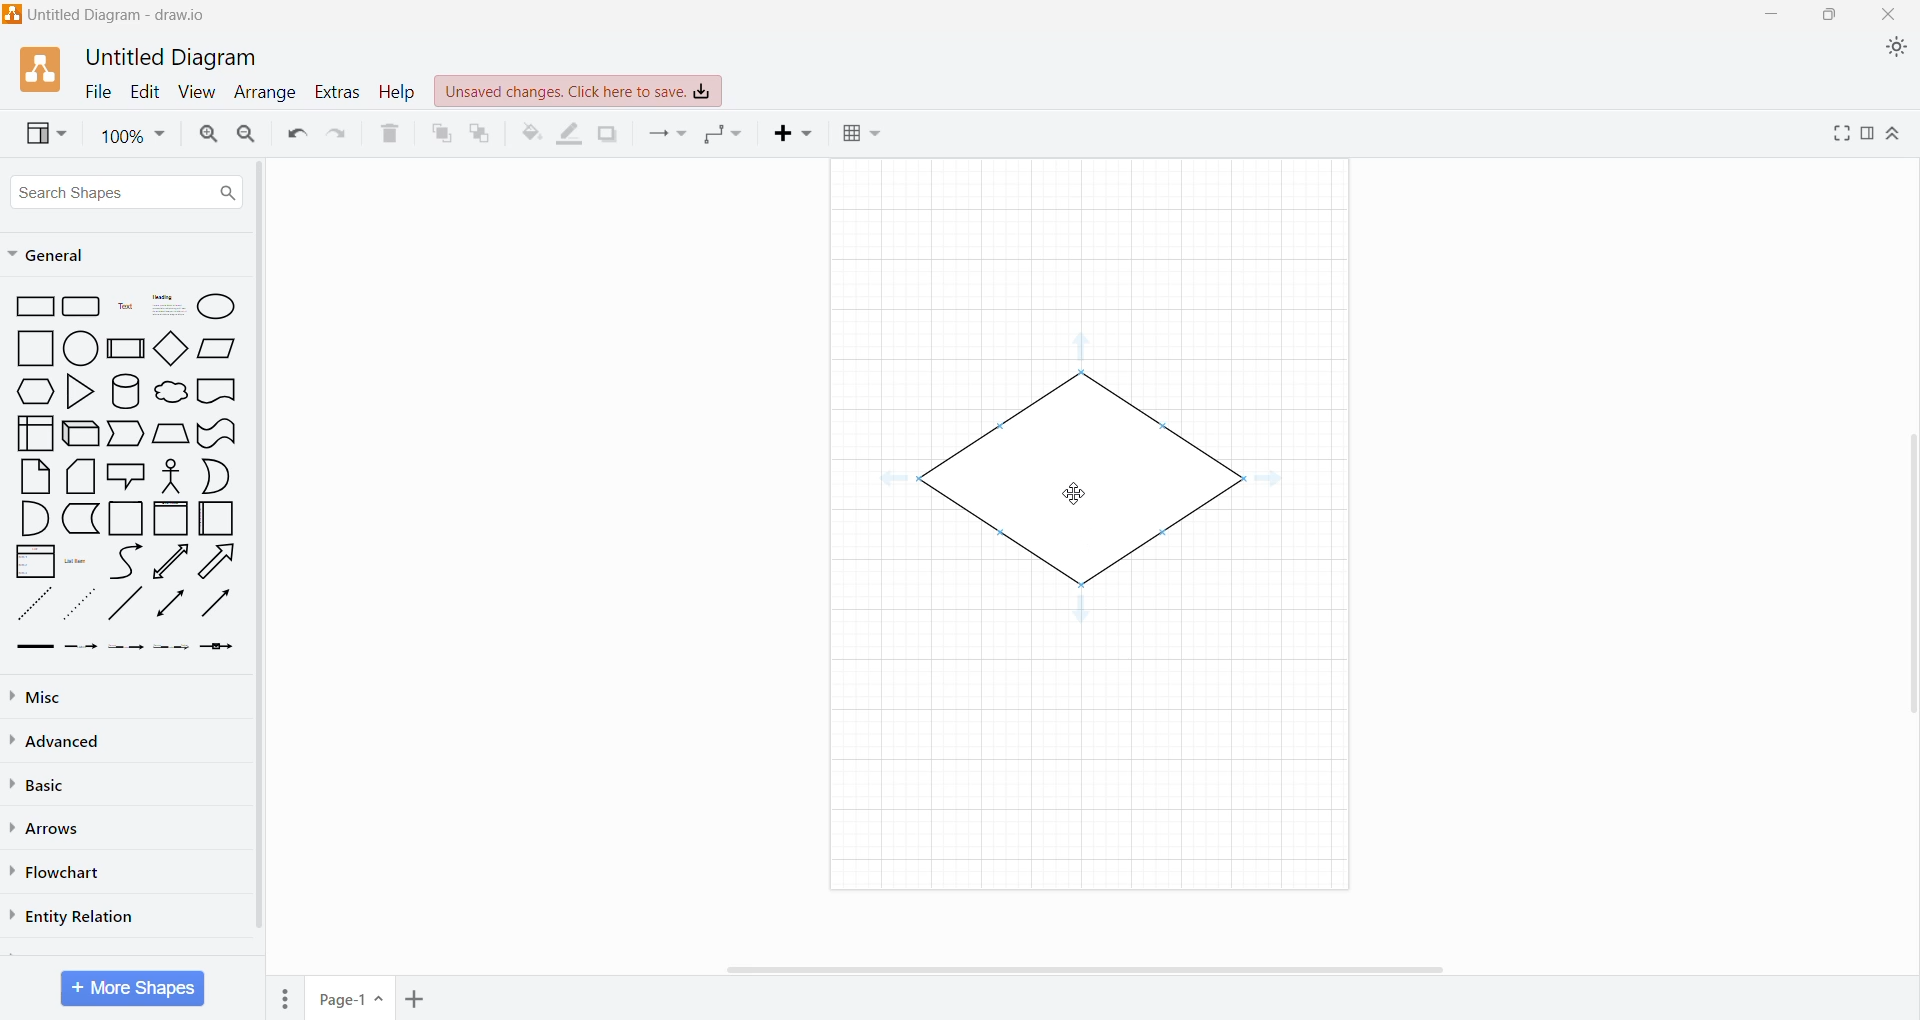  I want to click on Shapes, so click(127, 474).